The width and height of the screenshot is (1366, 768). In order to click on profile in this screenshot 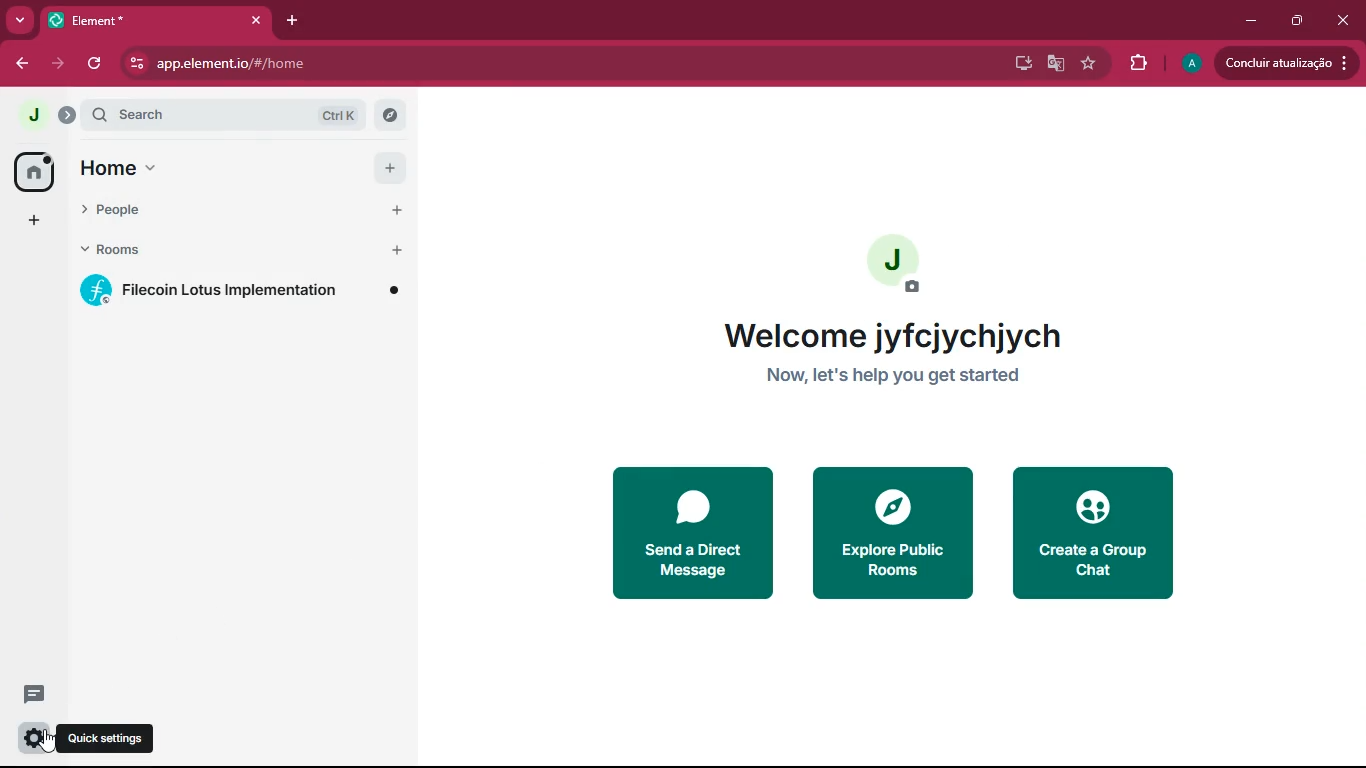, I will do `click(1190, 63)`.